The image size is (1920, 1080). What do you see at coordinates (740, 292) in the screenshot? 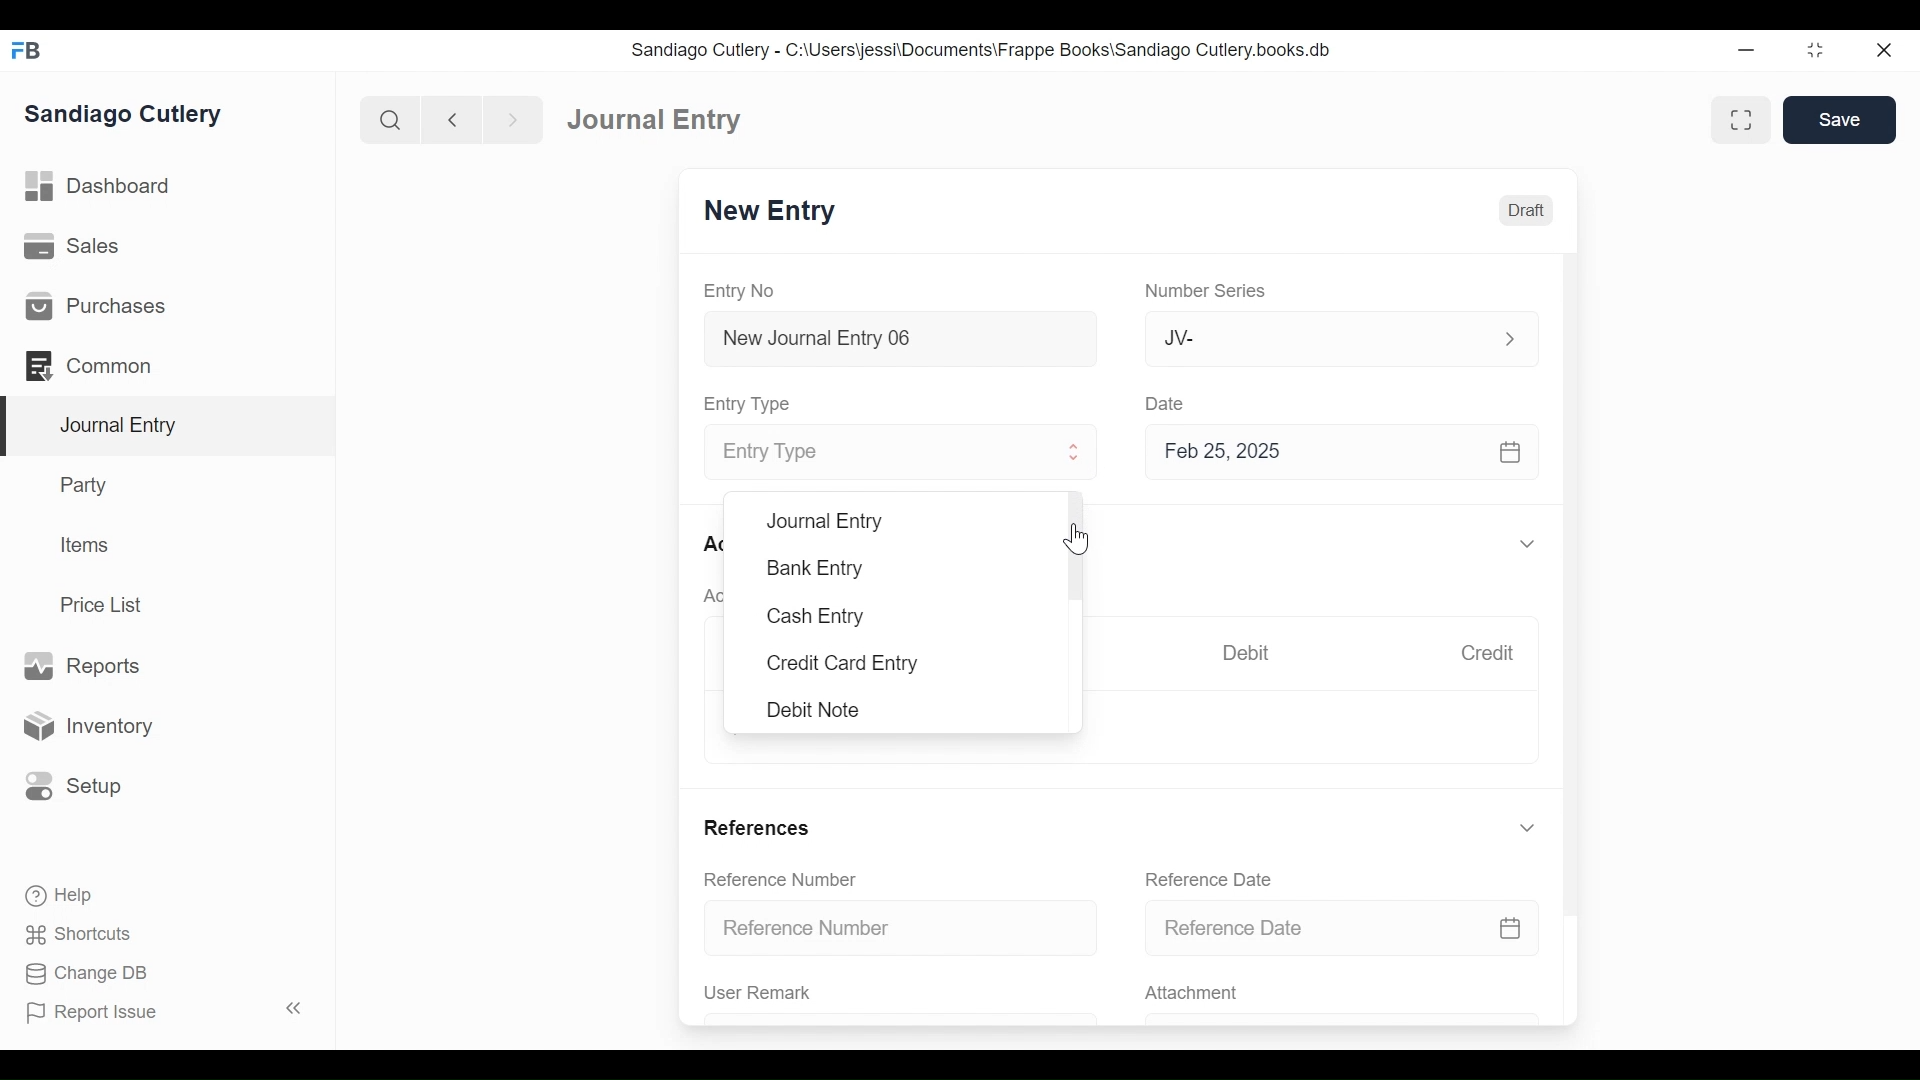
I see `Entry No` at bounding box center [740, 292].